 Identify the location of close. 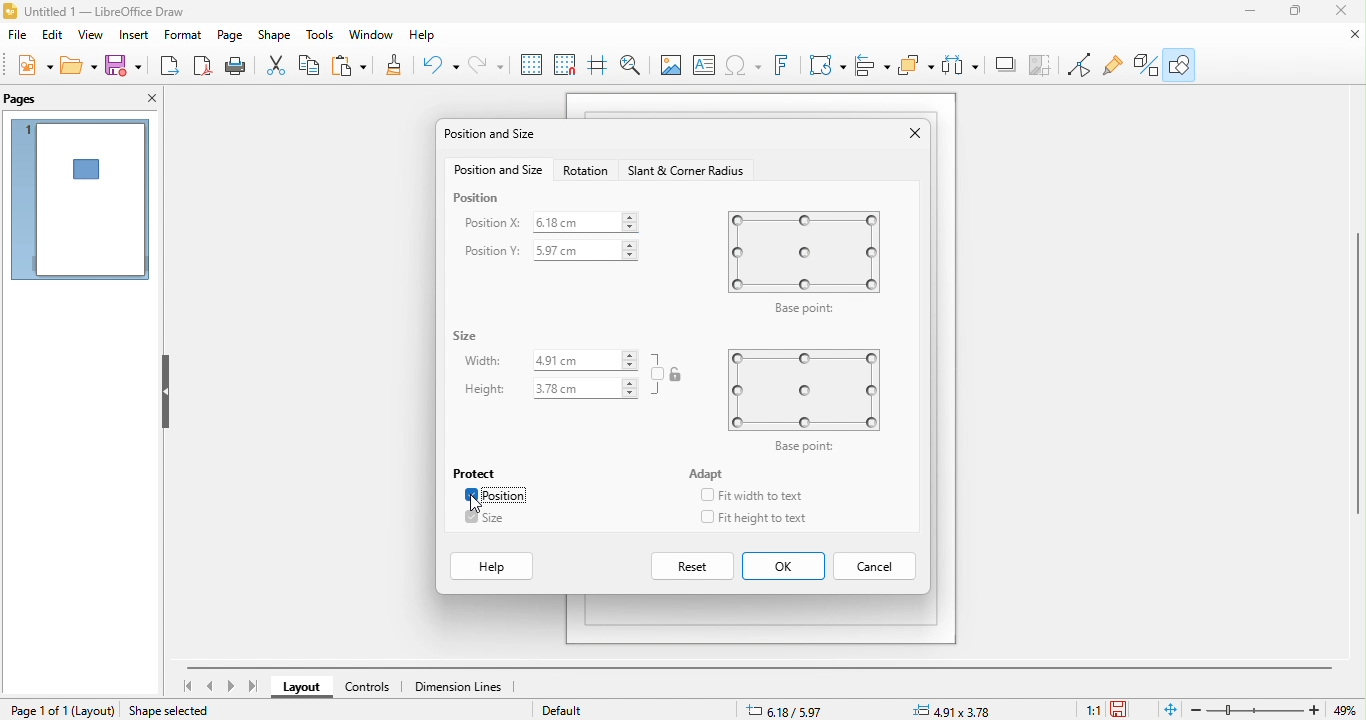
(147, 99).